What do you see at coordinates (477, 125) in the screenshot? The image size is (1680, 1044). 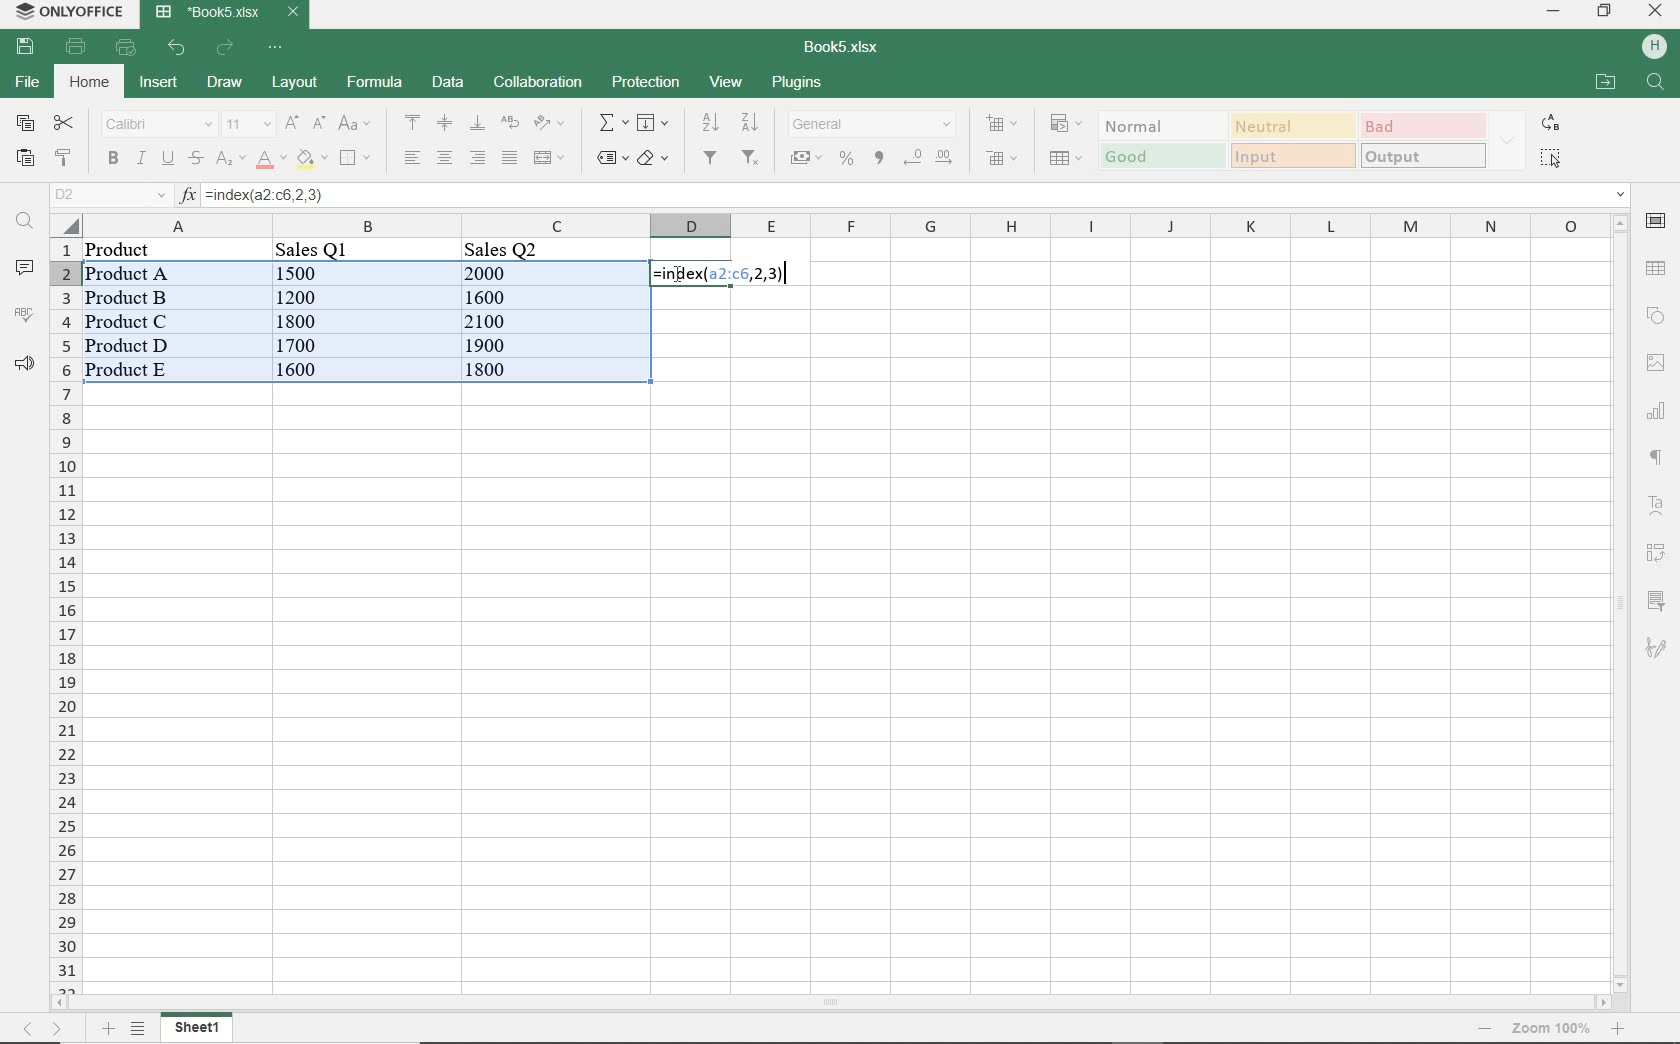 I see `align bottom` at bounding box center [477, 125].